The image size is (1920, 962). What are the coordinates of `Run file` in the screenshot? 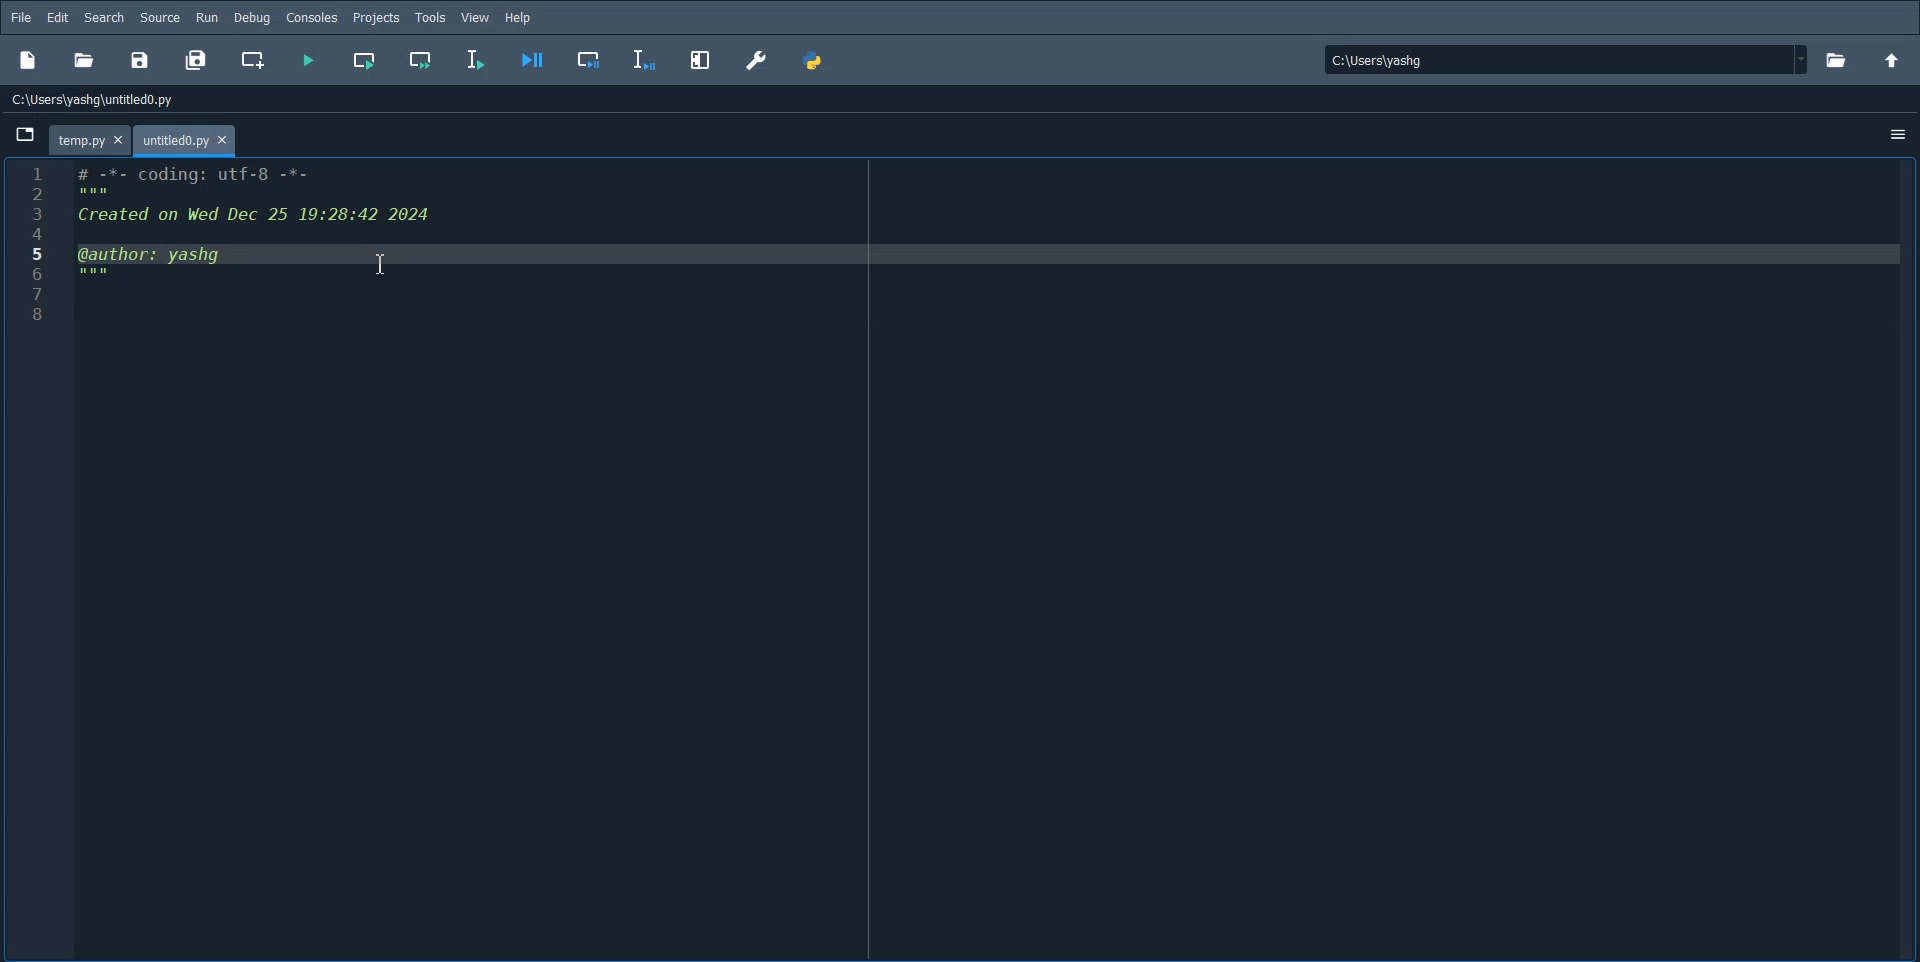 It's located at (307, 62).